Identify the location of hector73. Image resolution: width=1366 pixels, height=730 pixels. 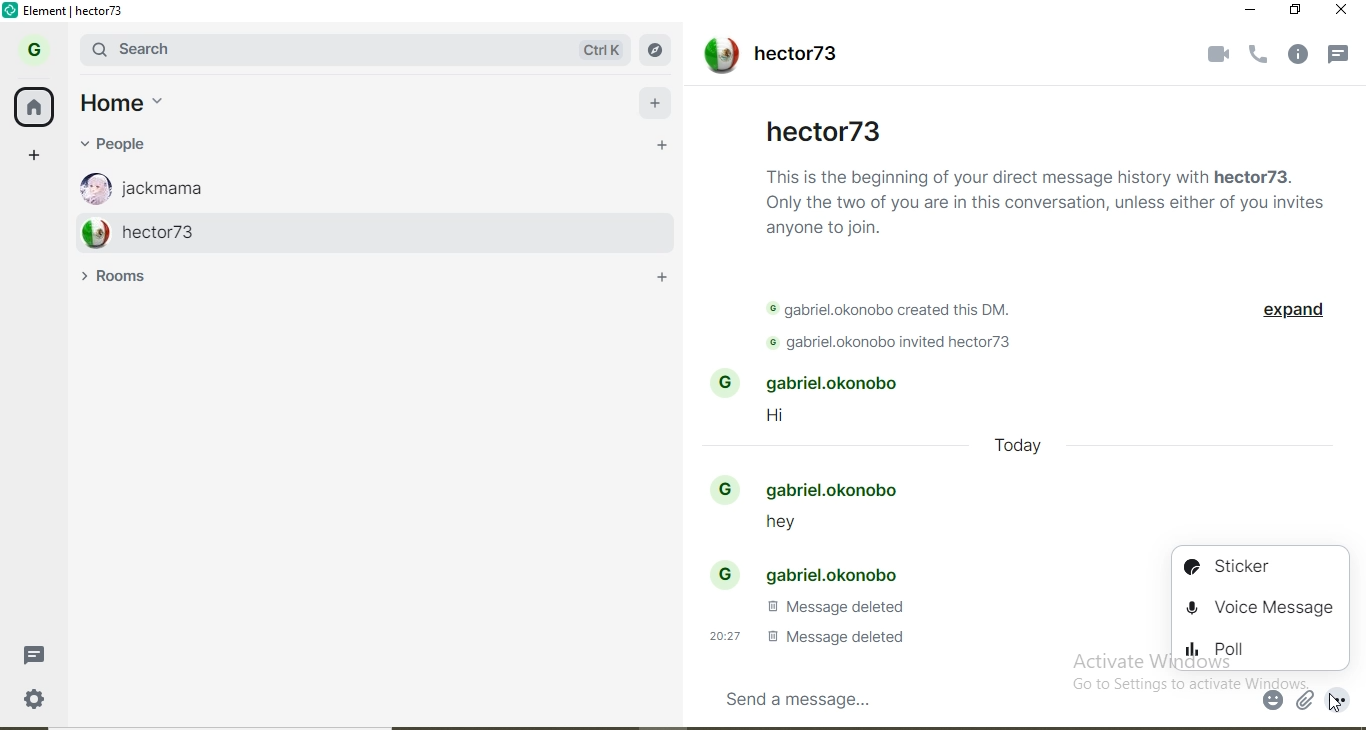
(824, 129).